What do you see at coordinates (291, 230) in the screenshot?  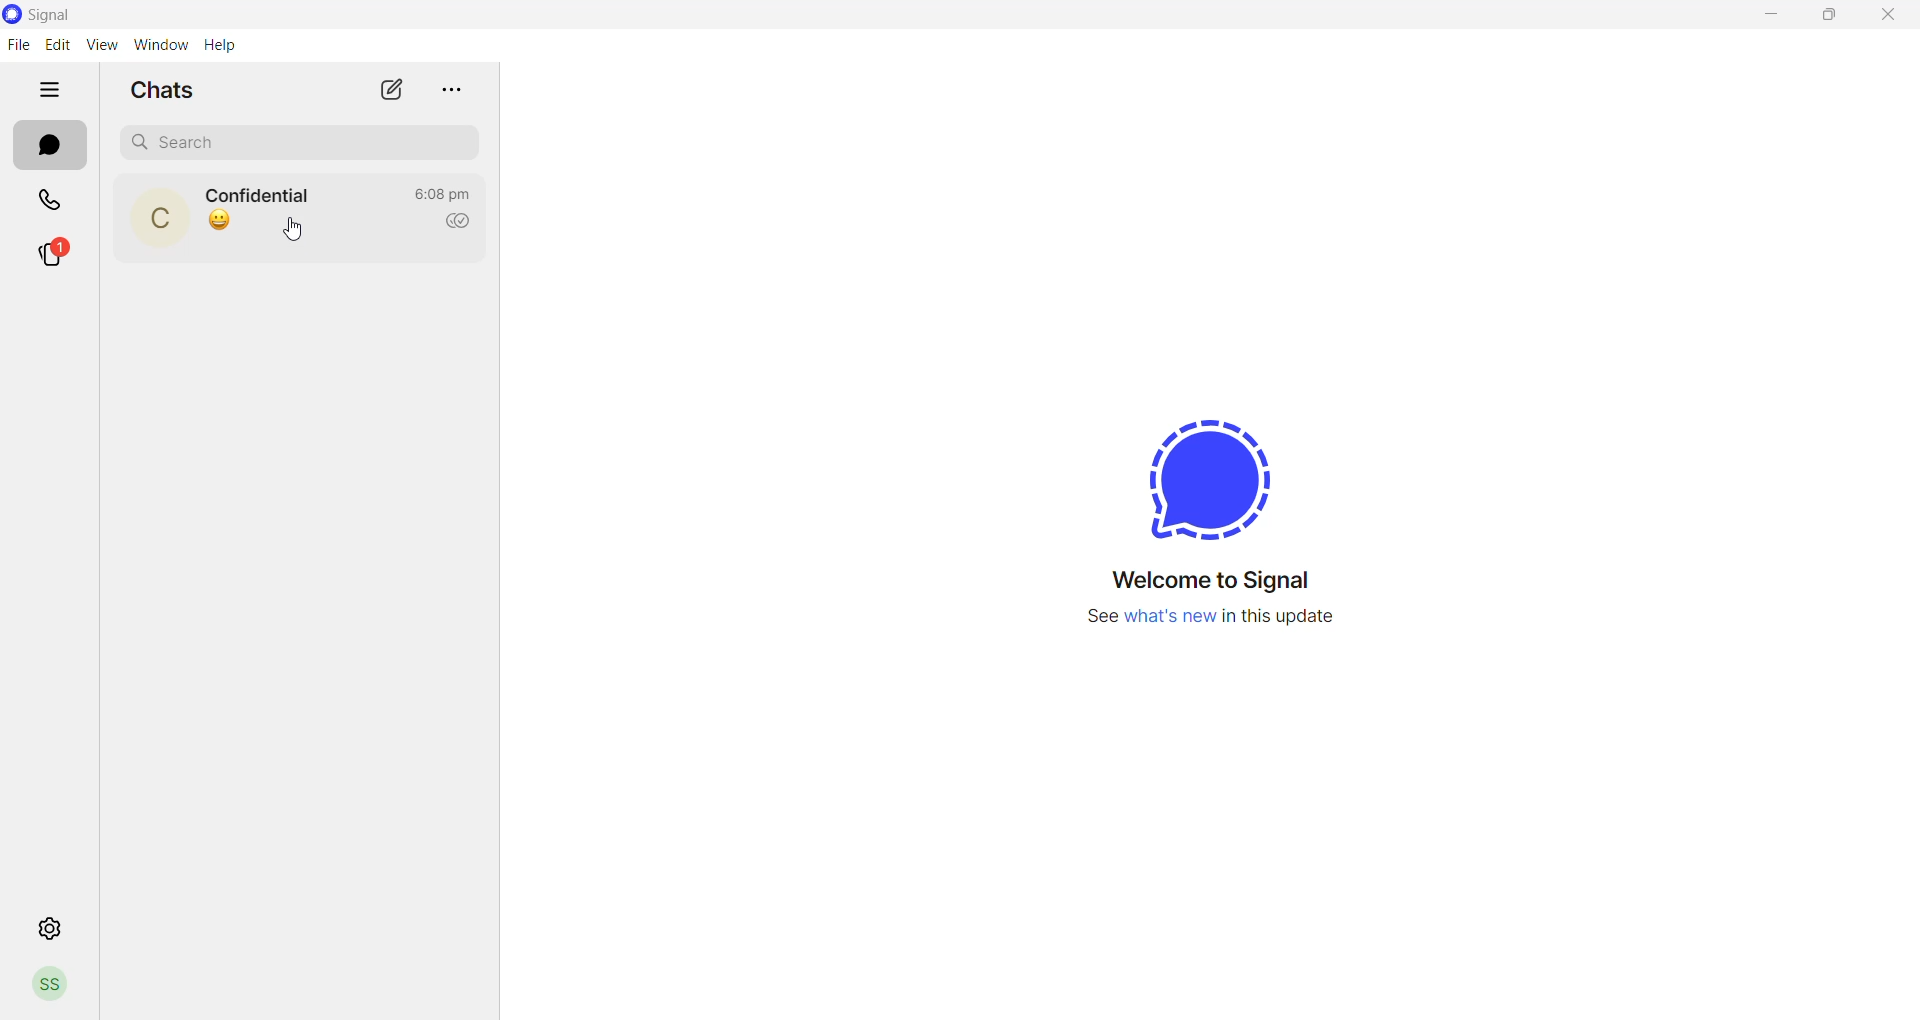 I see `cursor` at bounding box center [291, 230].